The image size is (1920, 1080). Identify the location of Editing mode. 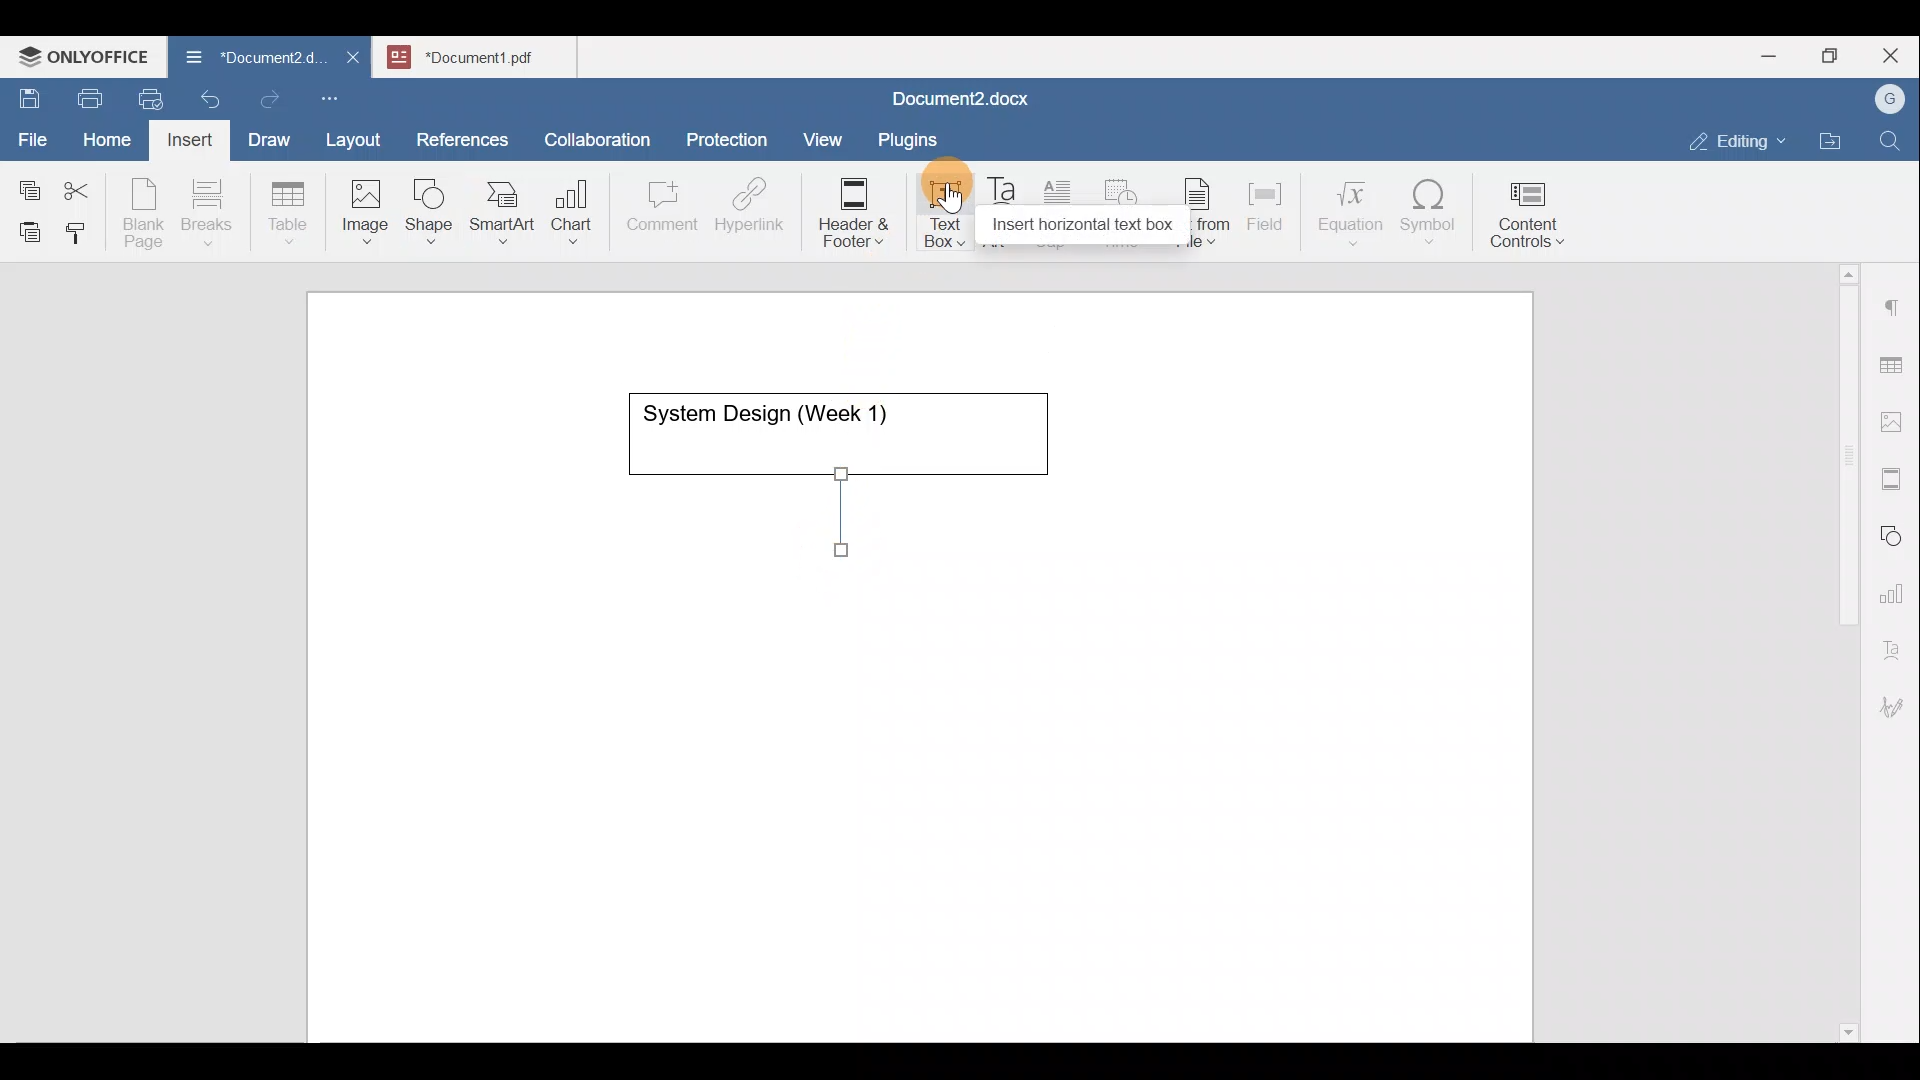
(1738, 137).